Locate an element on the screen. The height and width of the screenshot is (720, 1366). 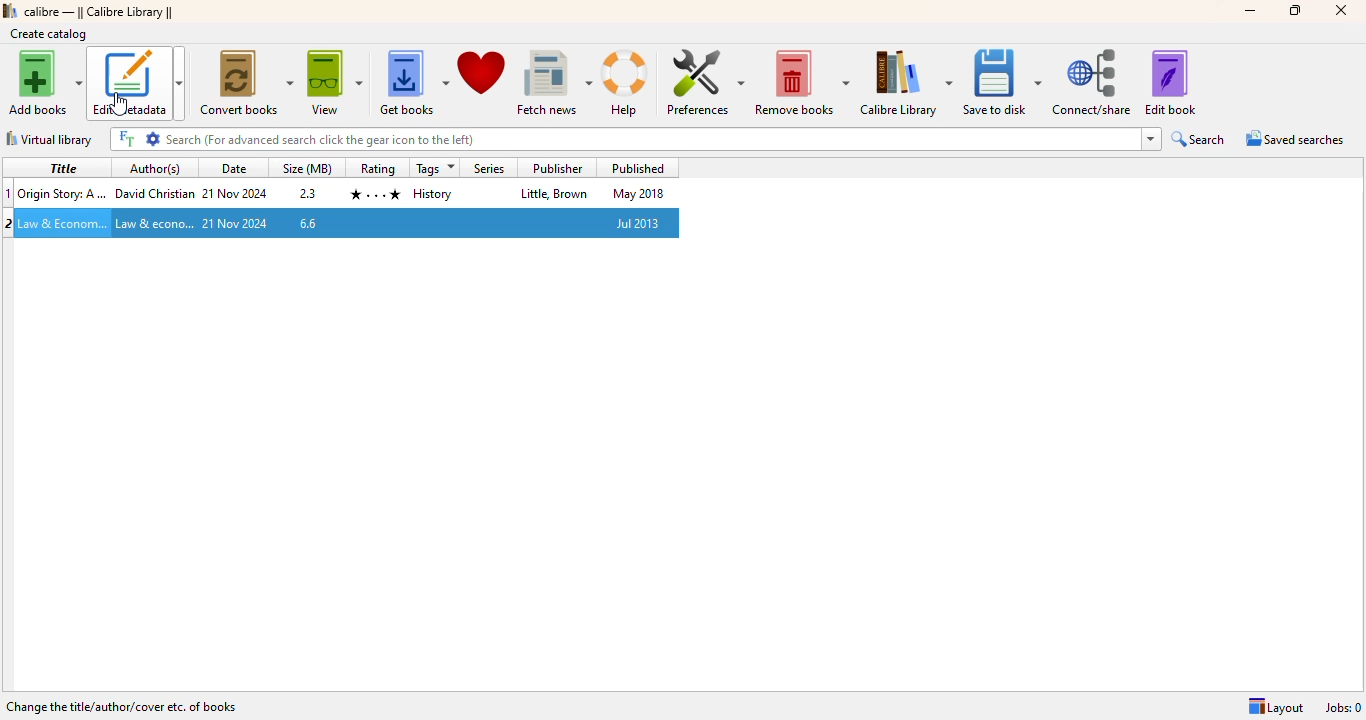
add books is located at coordinates (46, 82).